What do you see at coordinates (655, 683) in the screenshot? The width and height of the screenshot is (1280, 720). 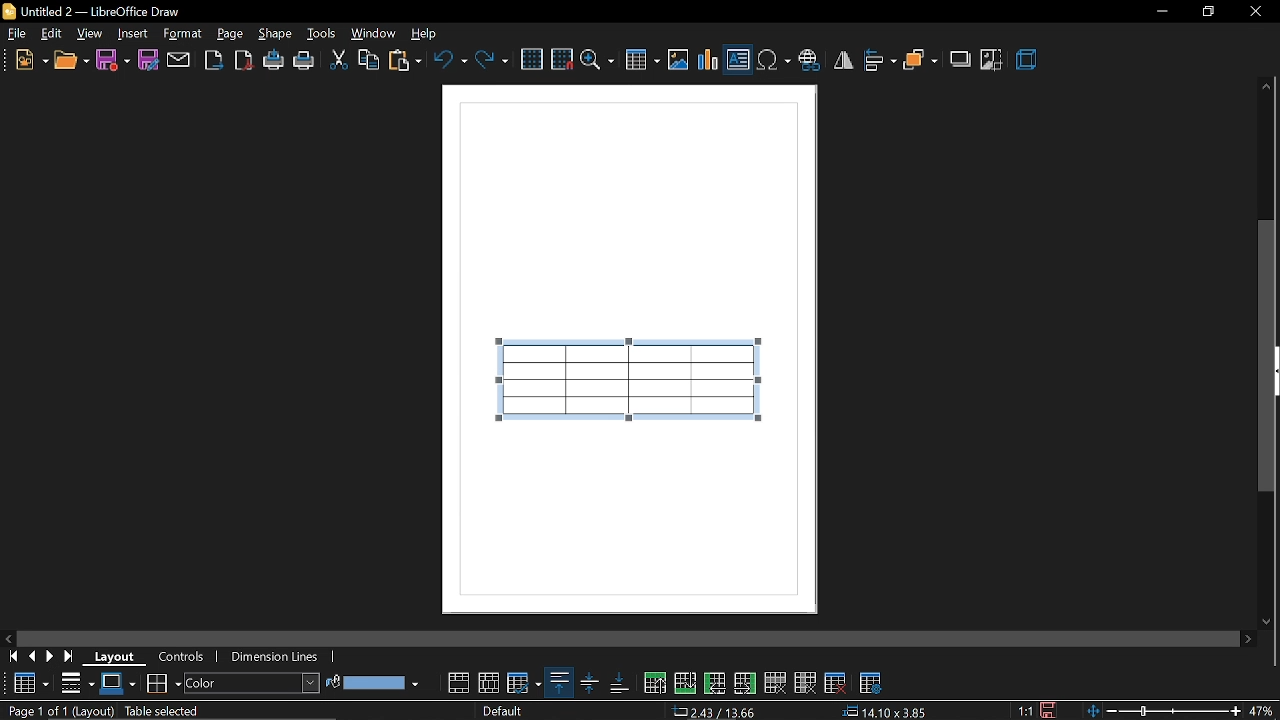 I see `insert row above` at bounding box center [655, 683].